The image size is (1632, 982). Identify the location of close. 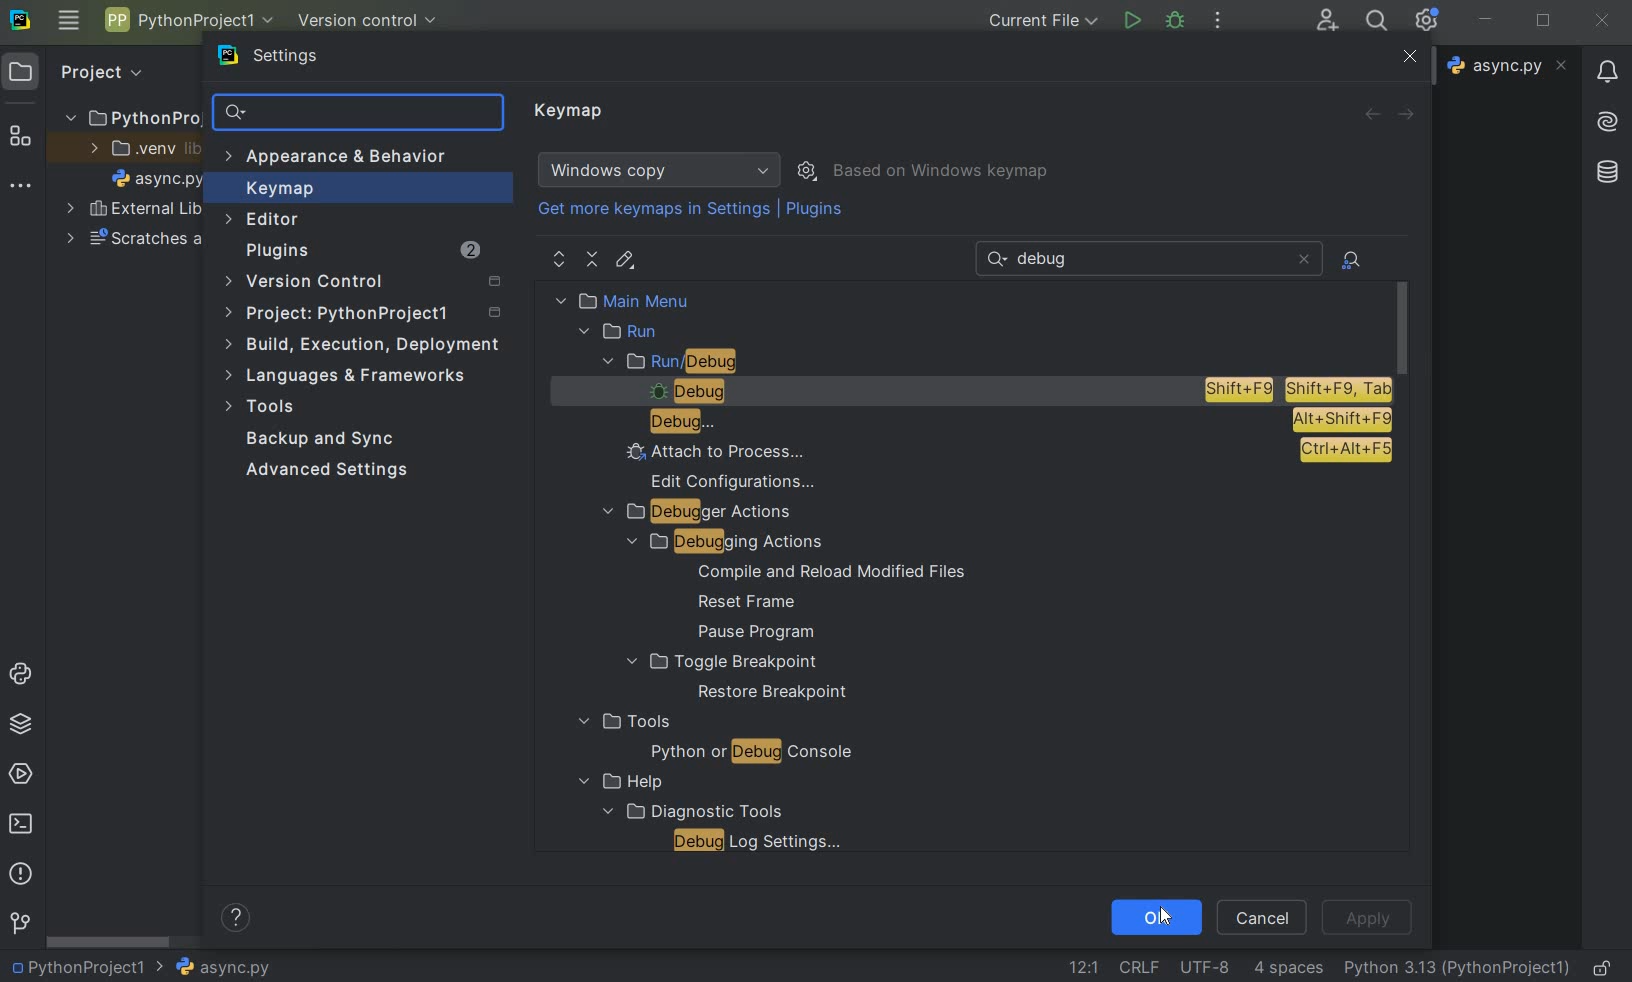
(1407, 58).